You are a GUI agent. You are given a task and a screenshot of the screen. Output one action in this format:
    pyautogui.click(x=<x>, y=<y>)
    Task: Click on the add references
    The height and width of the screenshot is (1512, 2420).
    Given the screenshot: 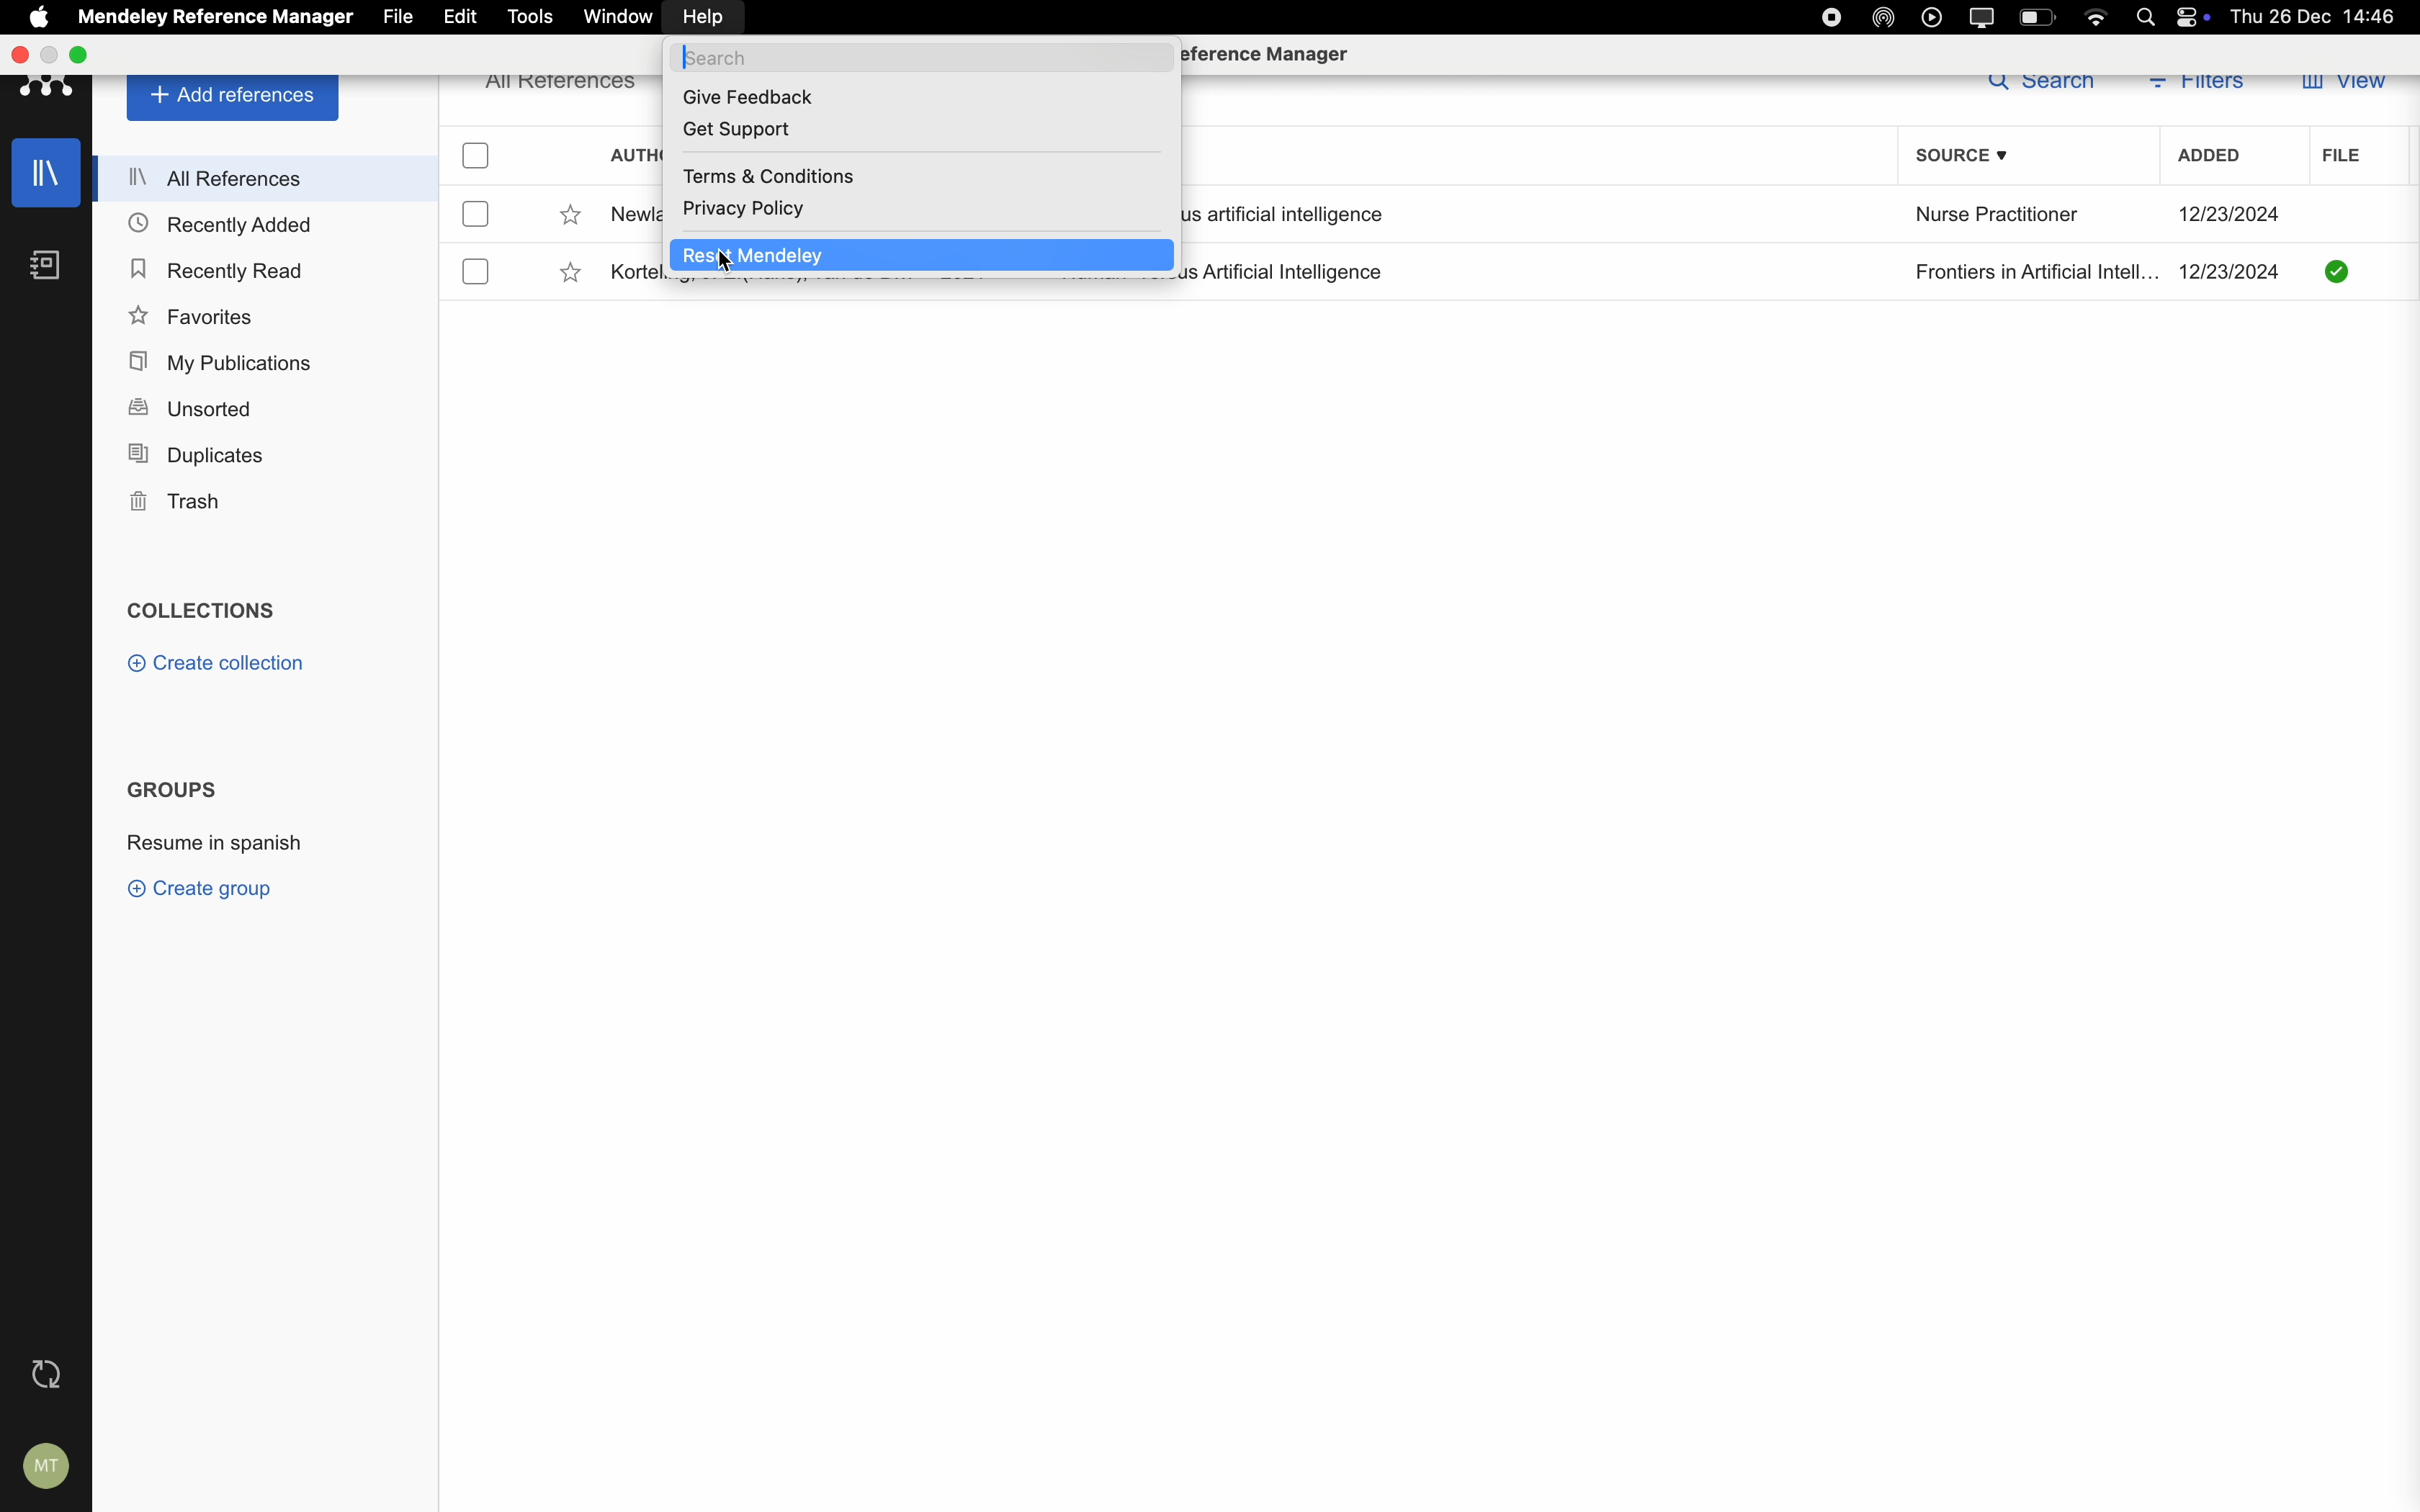 What is the action you would take?
    pyautogui.click(x=233, y=99)
    